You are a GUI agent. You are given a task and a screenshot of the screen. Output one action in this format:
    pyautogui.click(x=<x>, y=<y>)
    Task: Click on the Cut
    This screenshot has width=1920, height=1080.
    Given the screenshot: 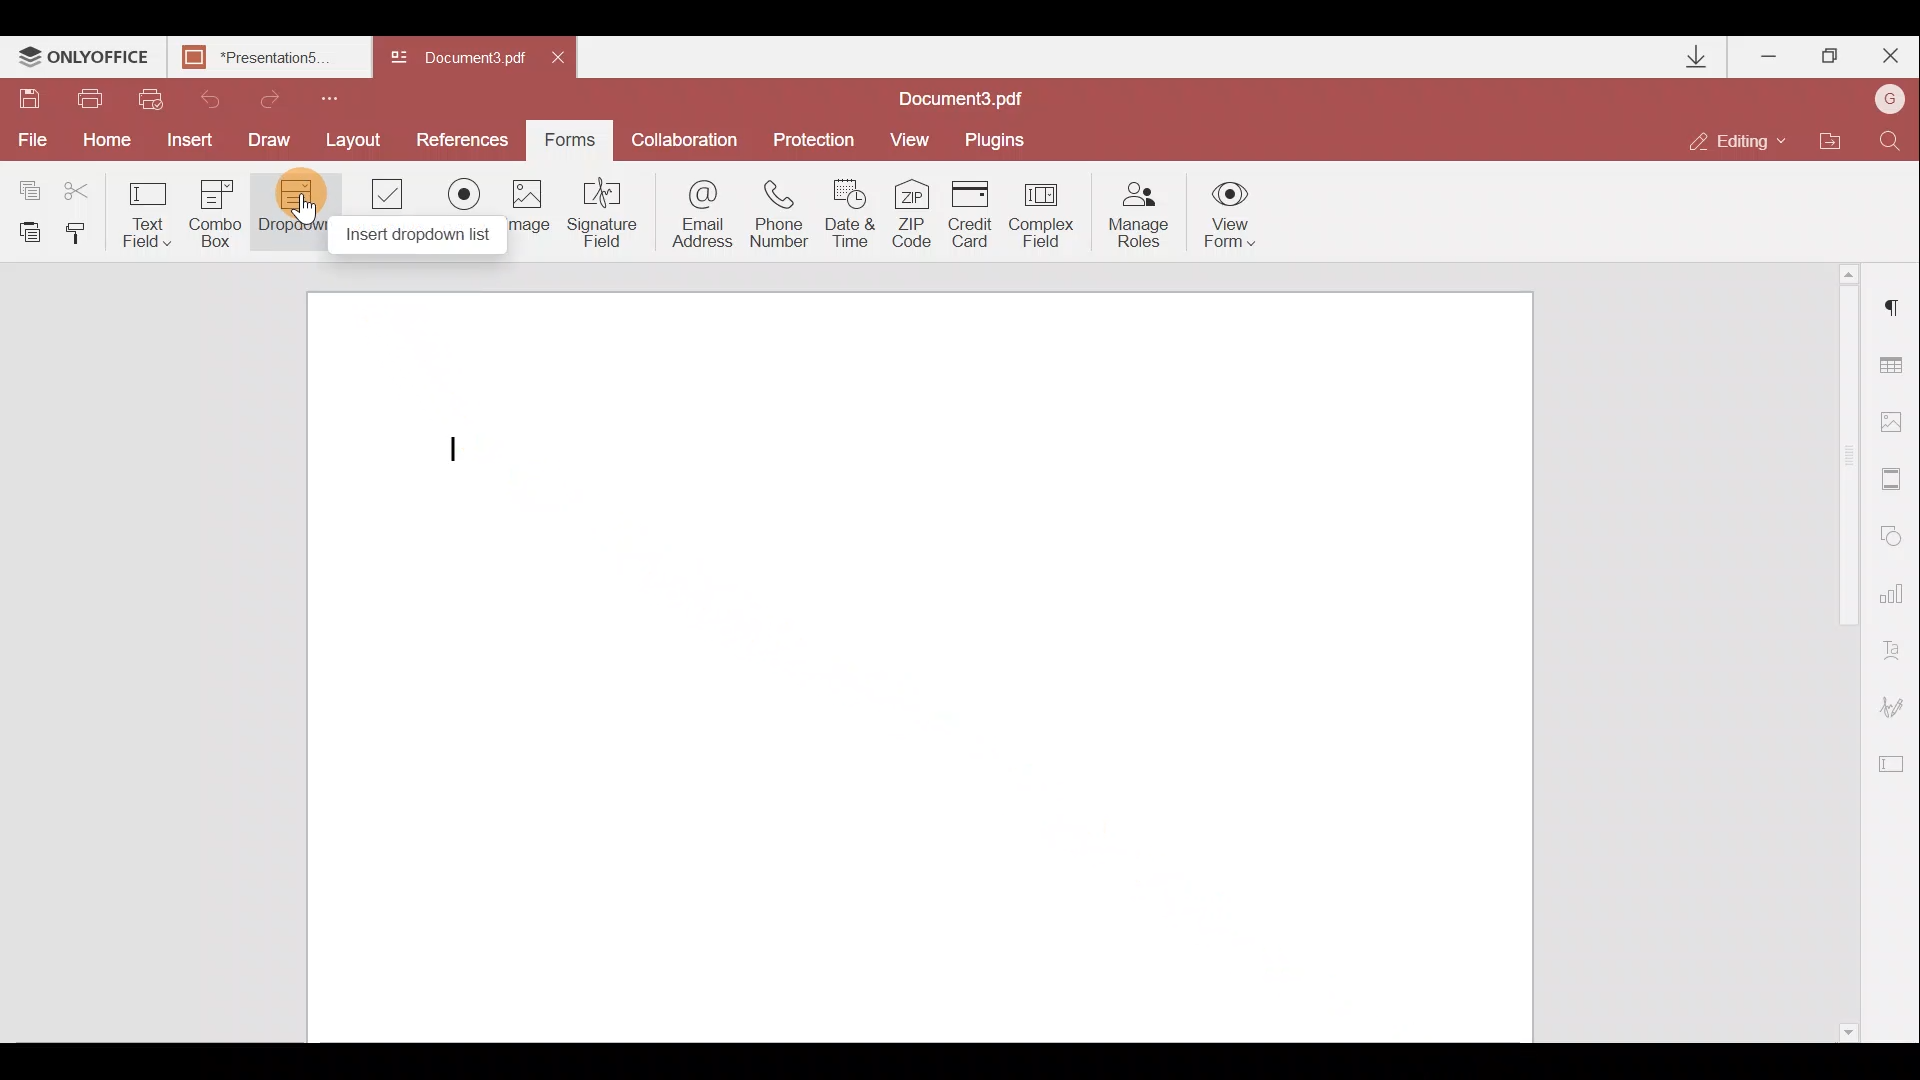 What is the action you would take?
    pyautogui.click(x=89, y=187)
    